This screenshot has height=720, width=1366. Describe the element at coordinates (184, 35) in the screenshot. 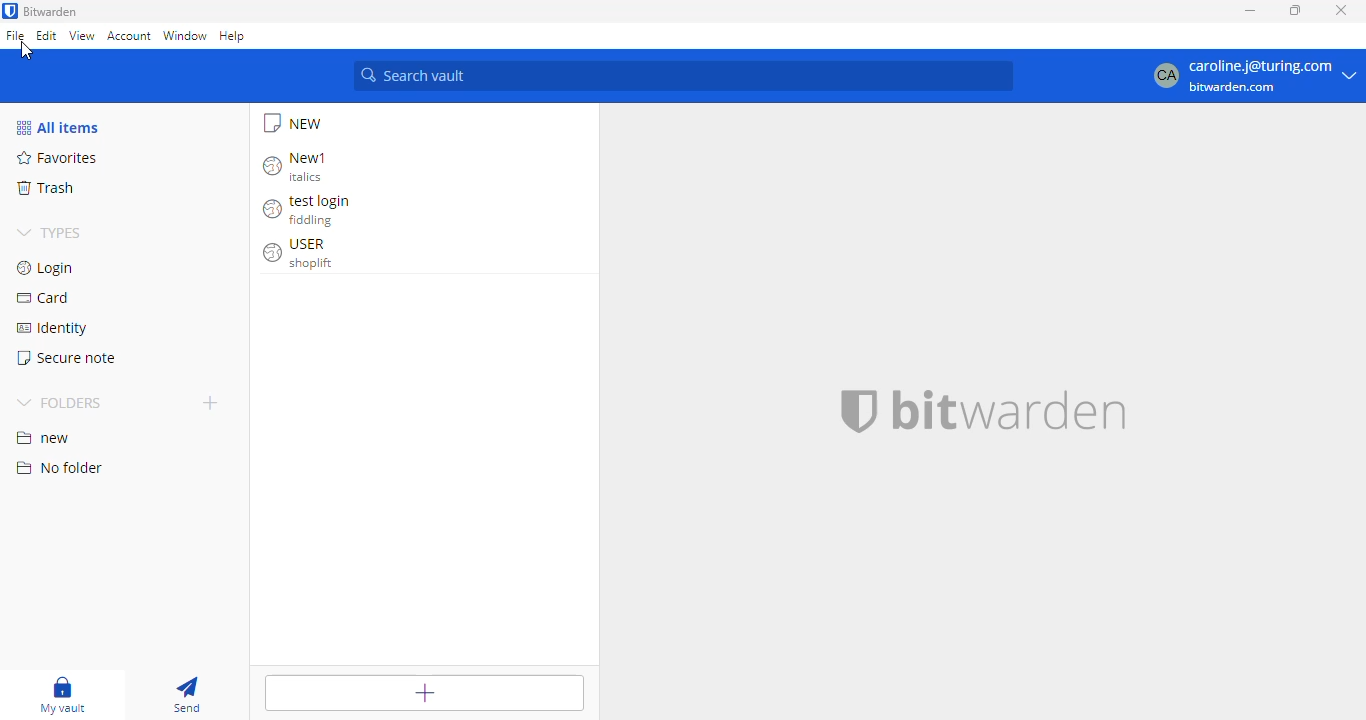

I see `window` at that location.